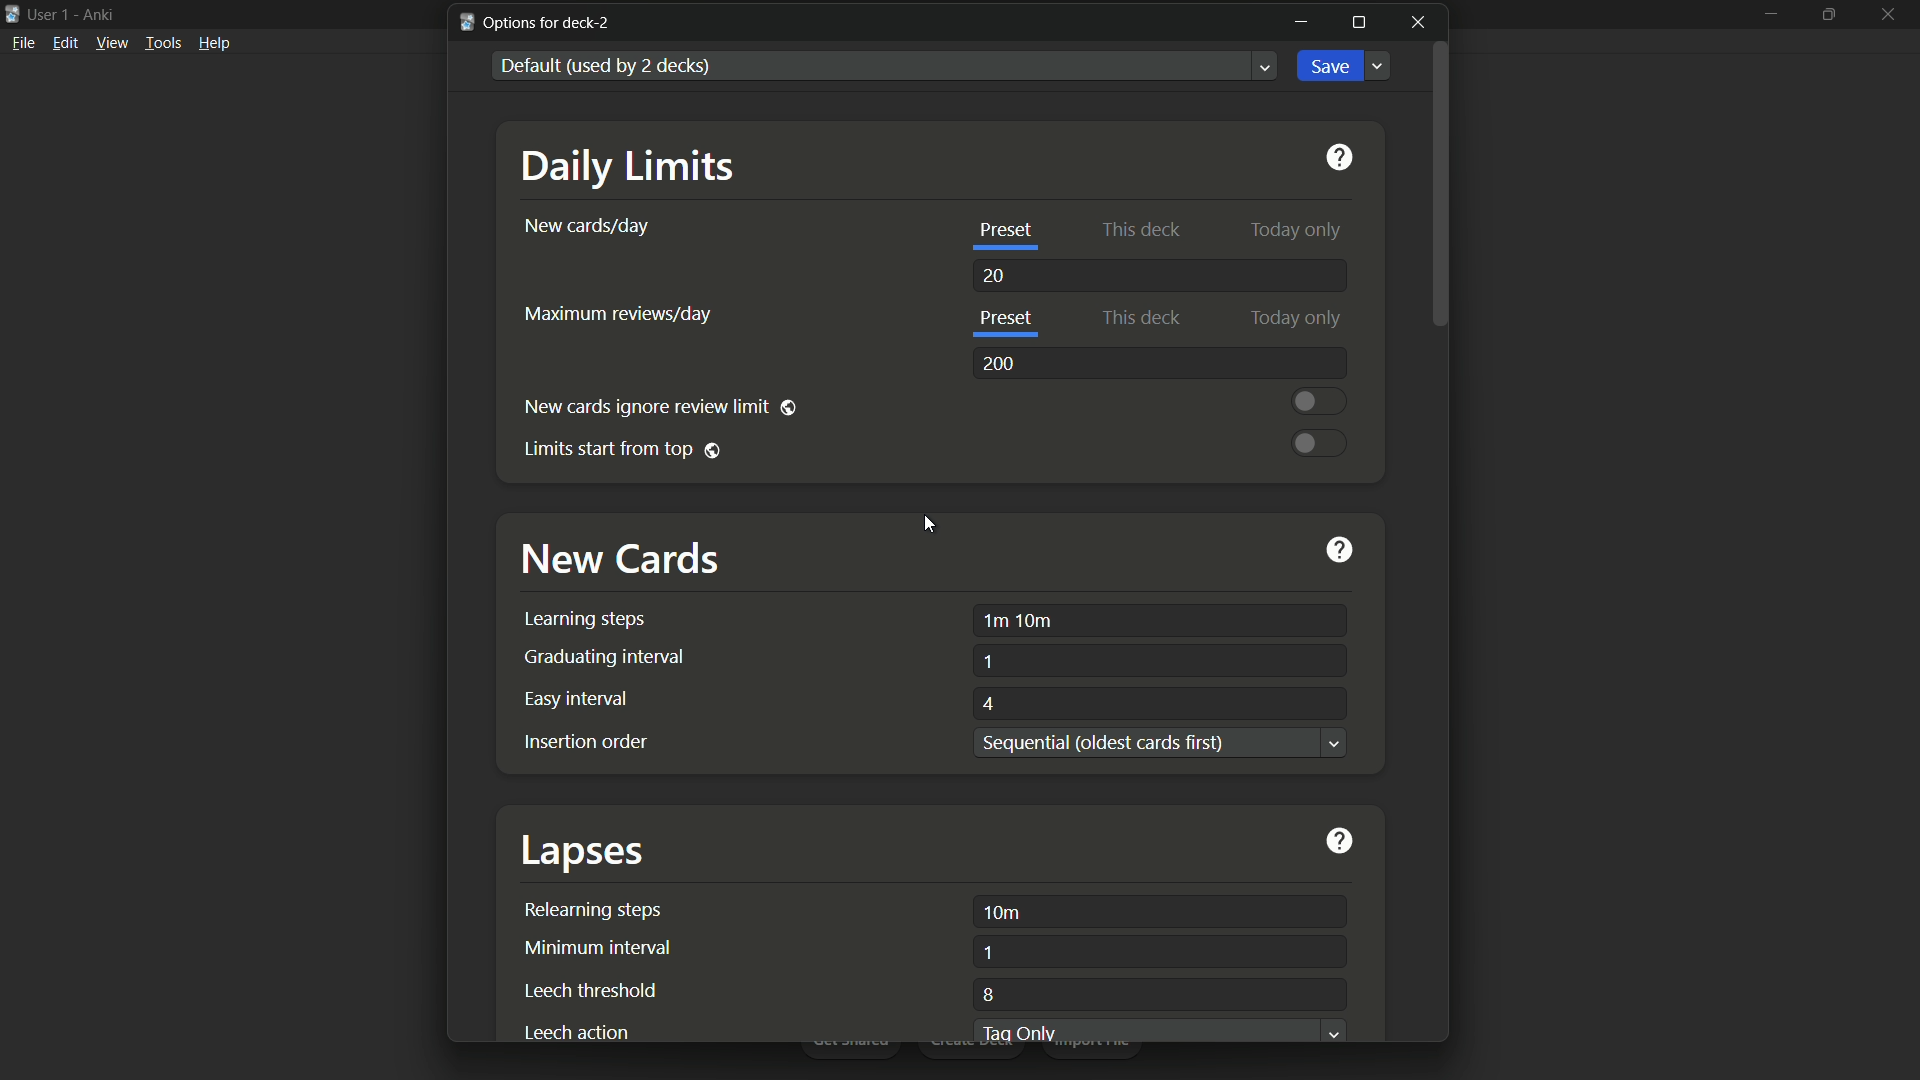 This screenshot has width=1920, height=1080. Describe the element at coordinates (585, 1031) in the screenshot. I see `leech action` at that location.